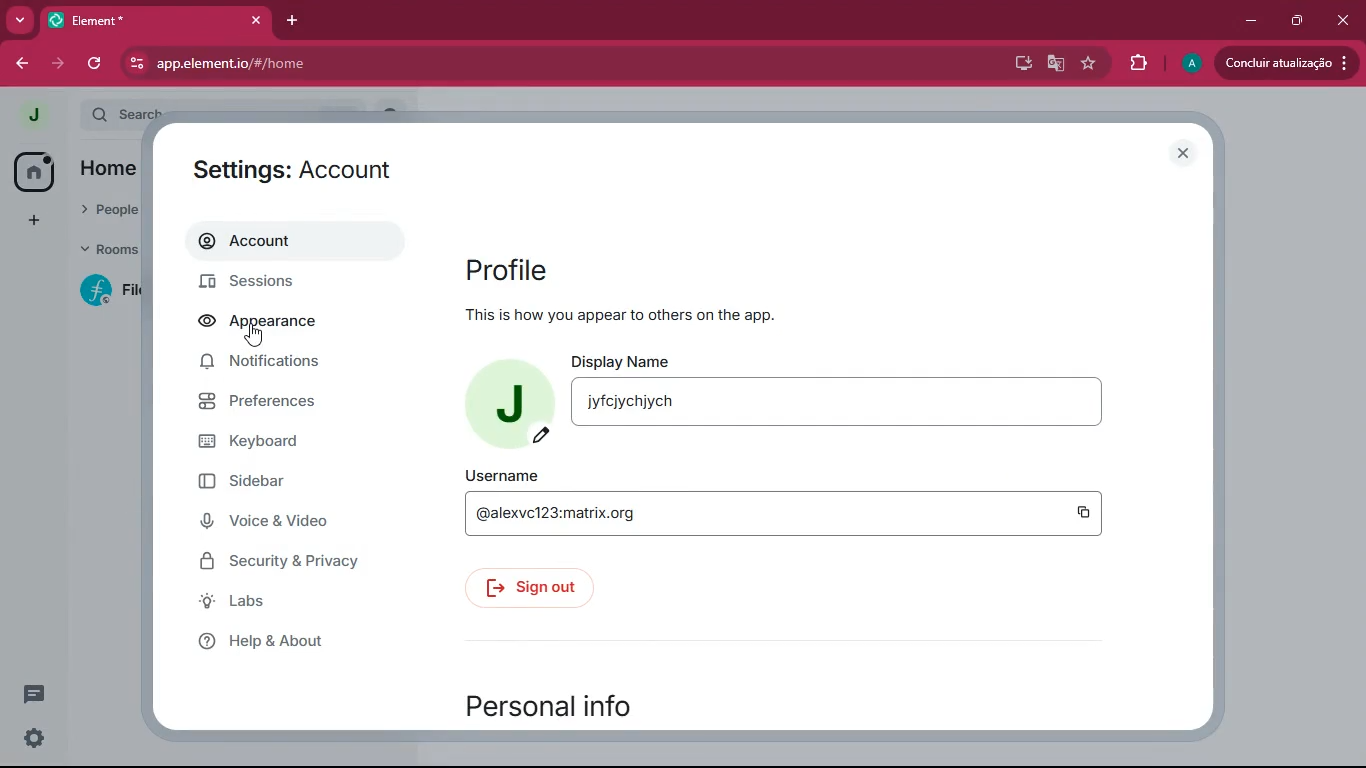  Describe the element at coordinates (1056, 66) in the screenshot. I see `google translate` at that location.